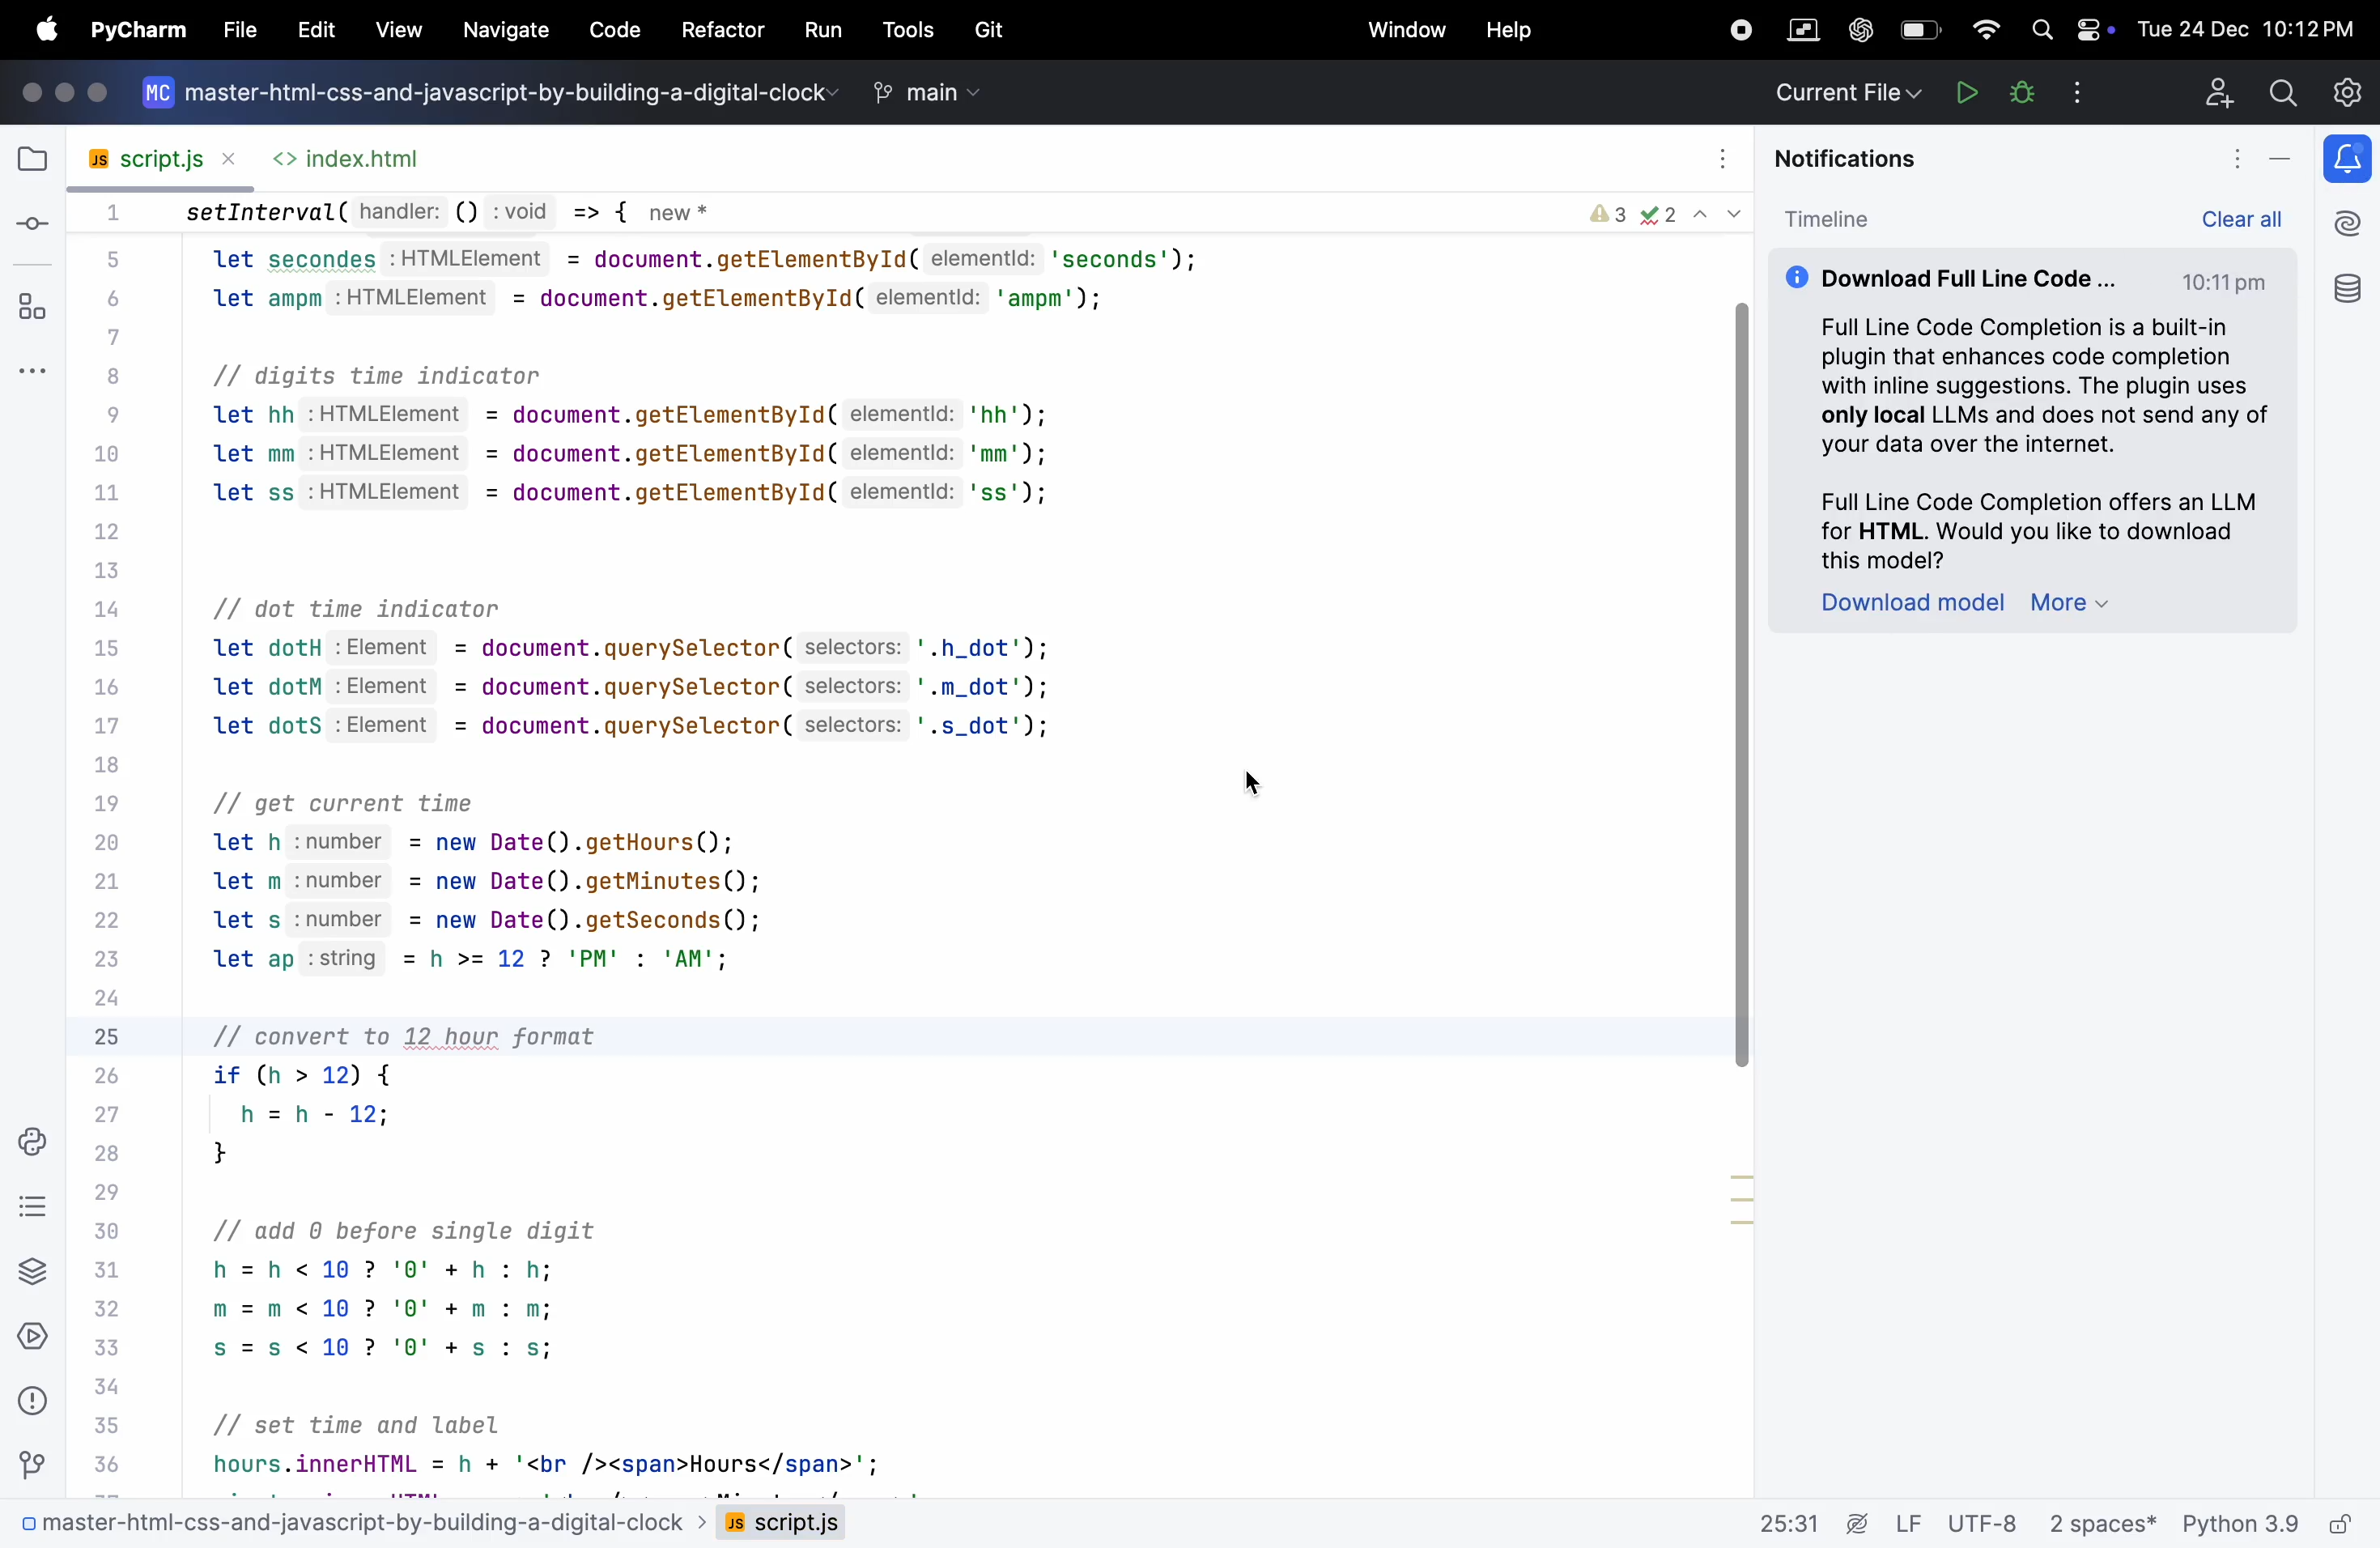  Describe the element at coordinates (906, 29) in the screenshot. I see `tools` at that location.